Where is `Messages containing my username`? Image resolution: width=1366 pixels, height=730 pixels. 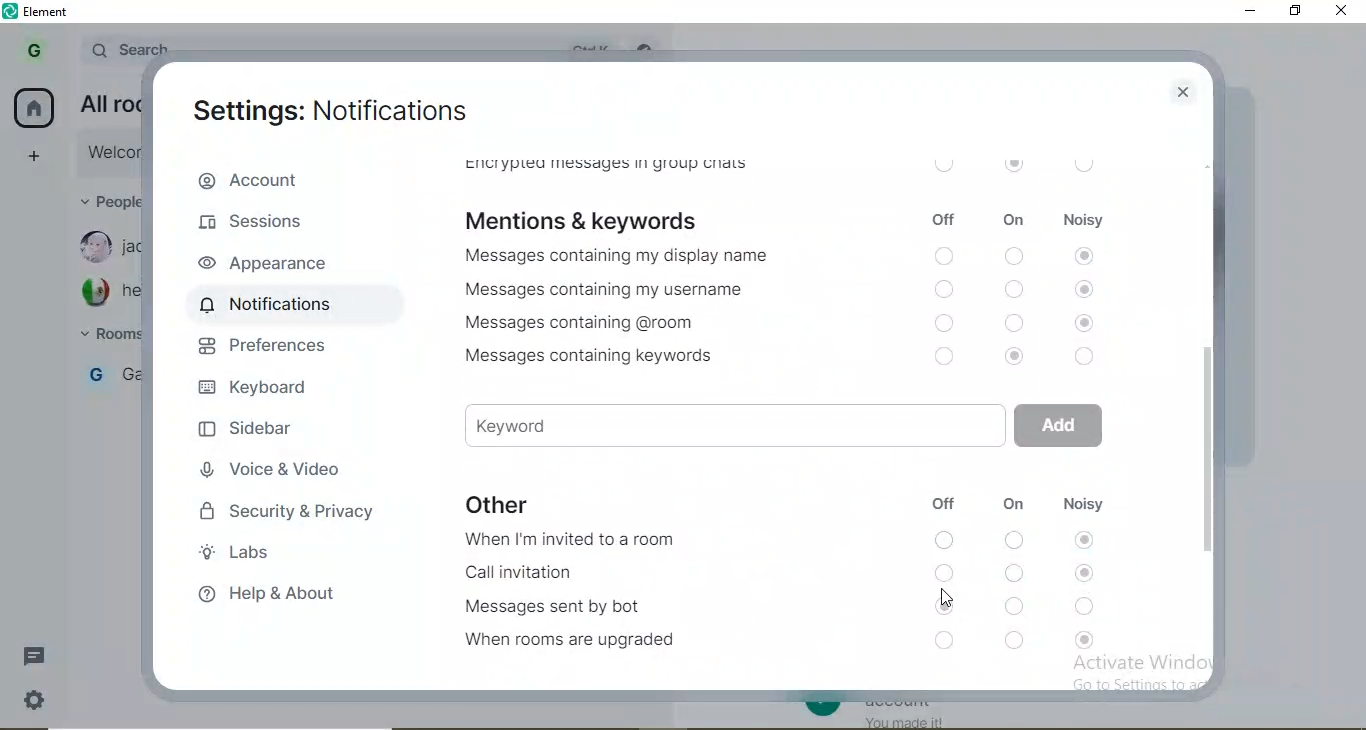
Messages containing my username is located at coordinates (603, 287).